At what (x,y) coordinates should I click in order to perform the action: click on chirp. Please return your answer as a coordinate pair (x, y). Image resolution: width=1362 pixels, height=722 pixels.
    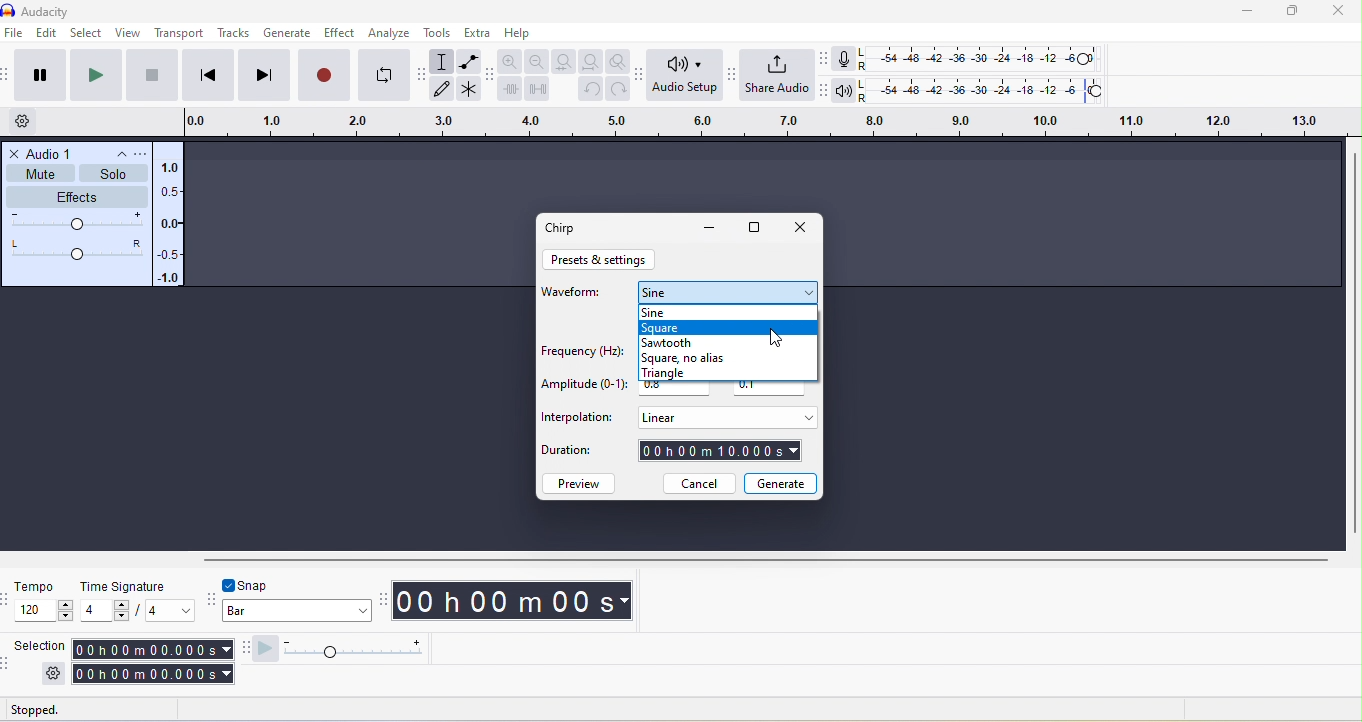
    Looking at the image, I should click on (565, 227).